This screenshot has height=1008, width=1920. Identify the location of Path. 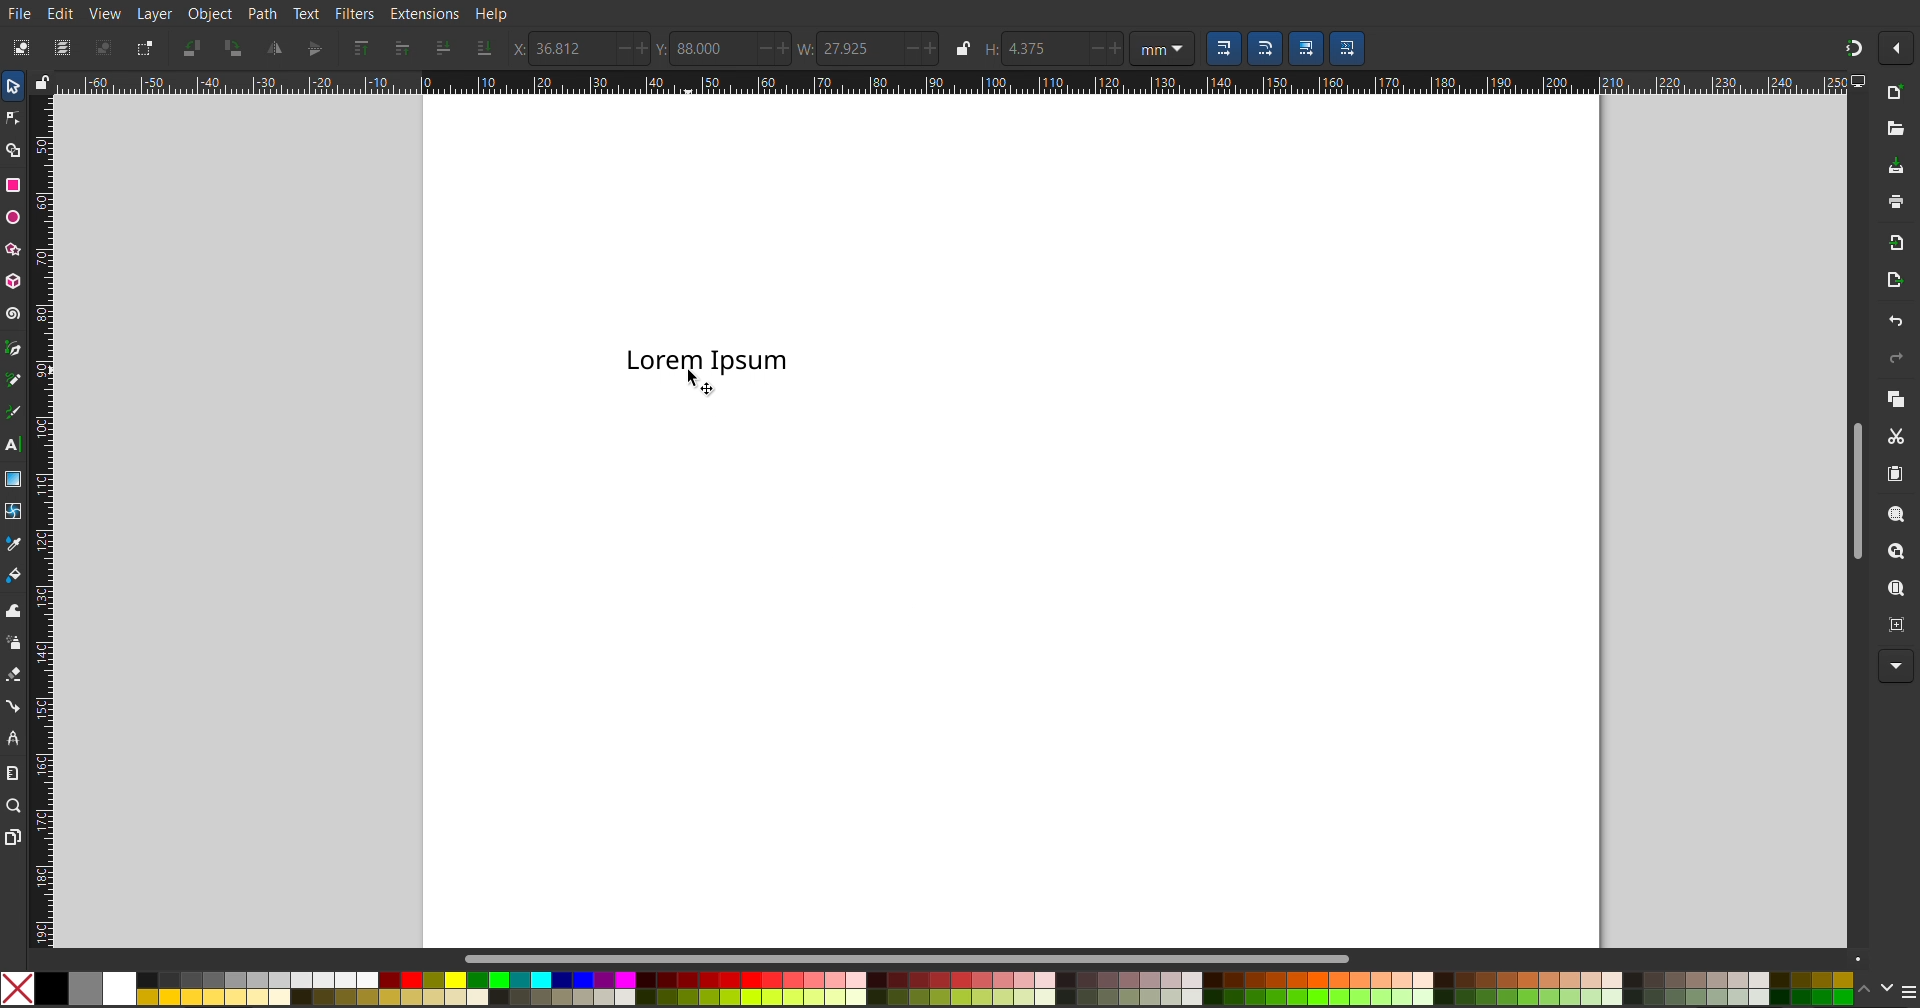
(263, 12).